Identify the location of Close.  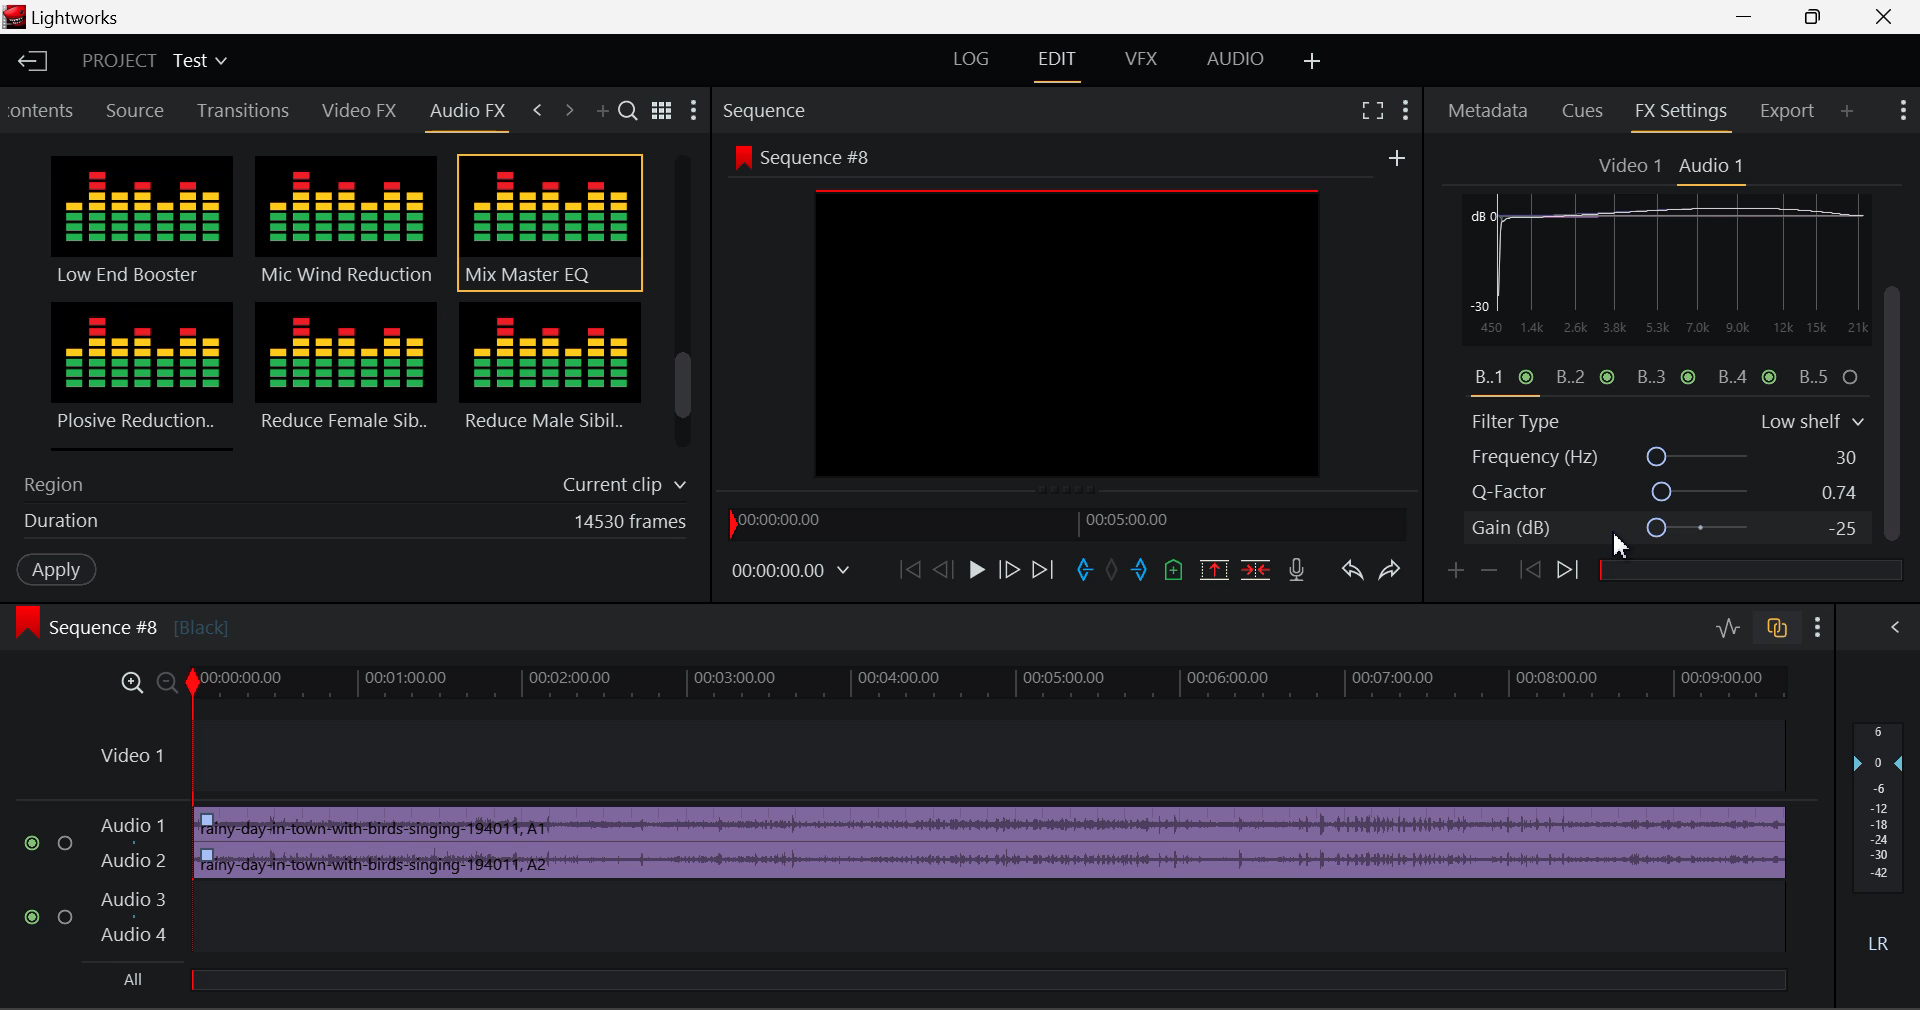
(1874, 17).